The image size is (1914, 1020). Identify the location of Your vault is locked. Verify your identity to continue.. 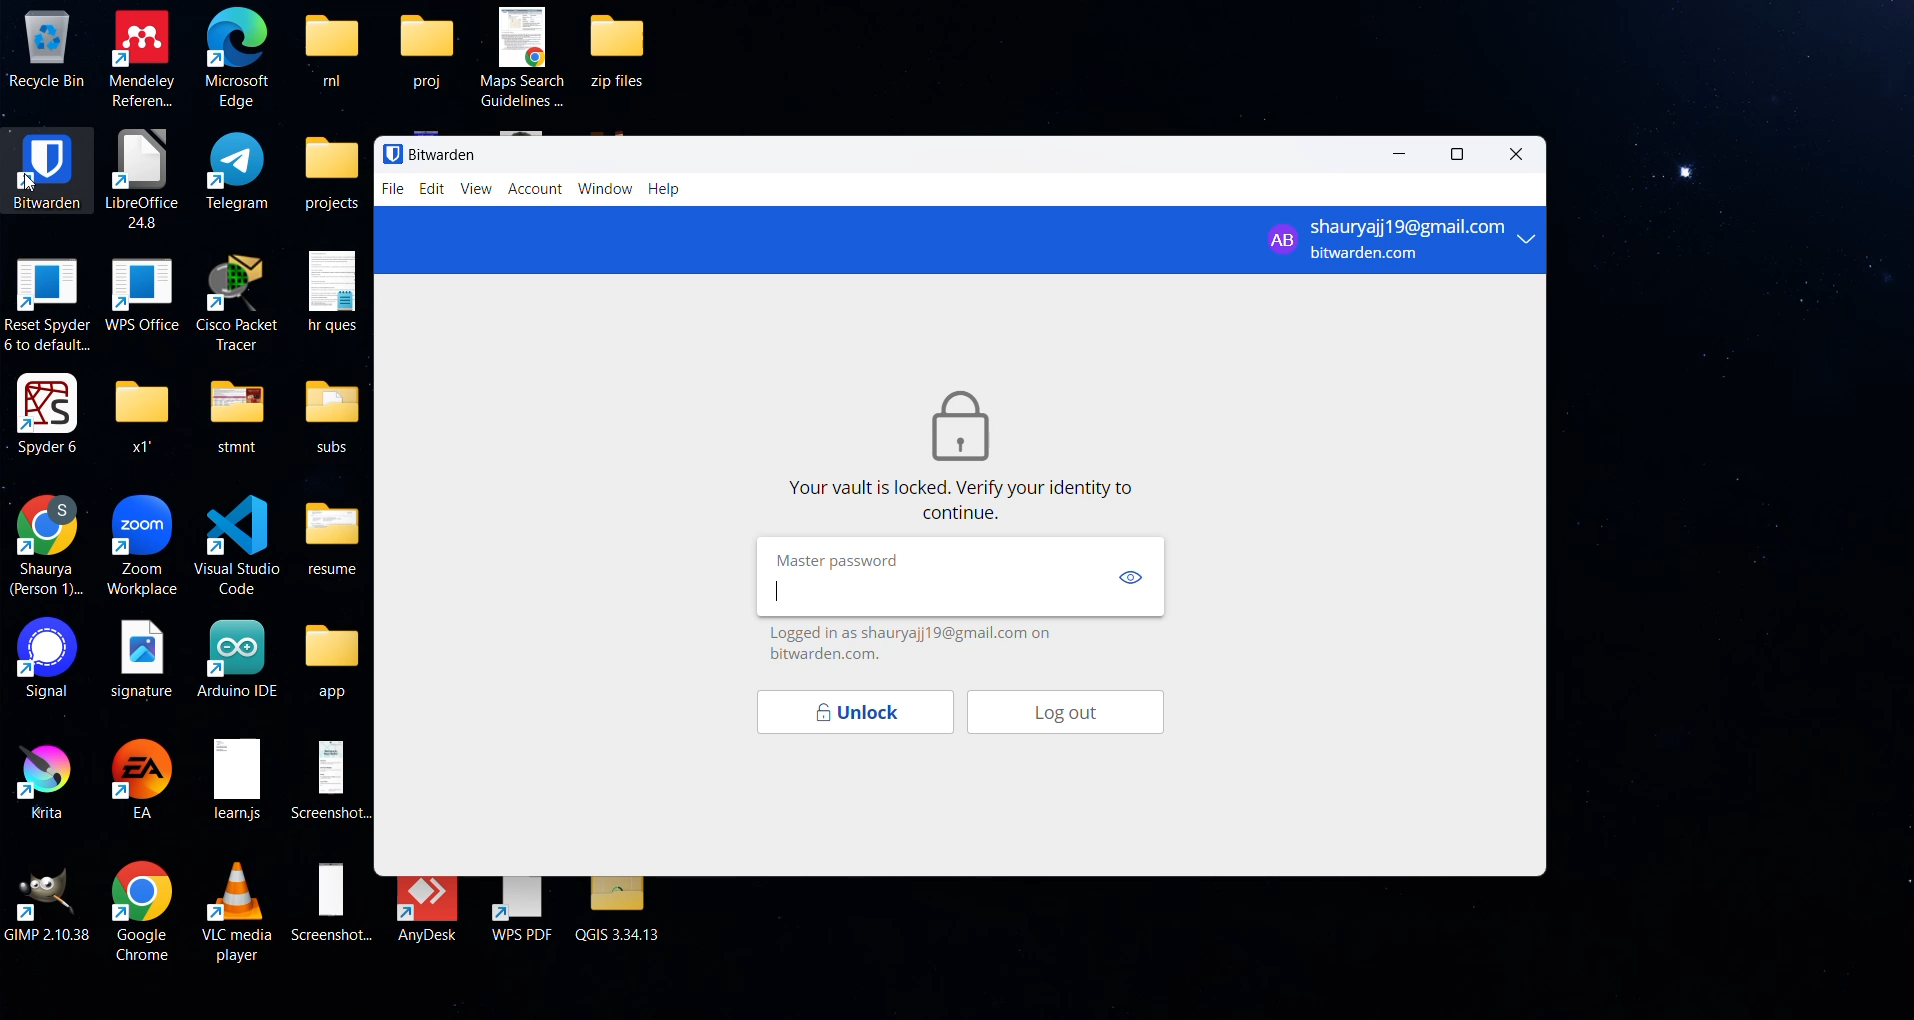
(966, 501).